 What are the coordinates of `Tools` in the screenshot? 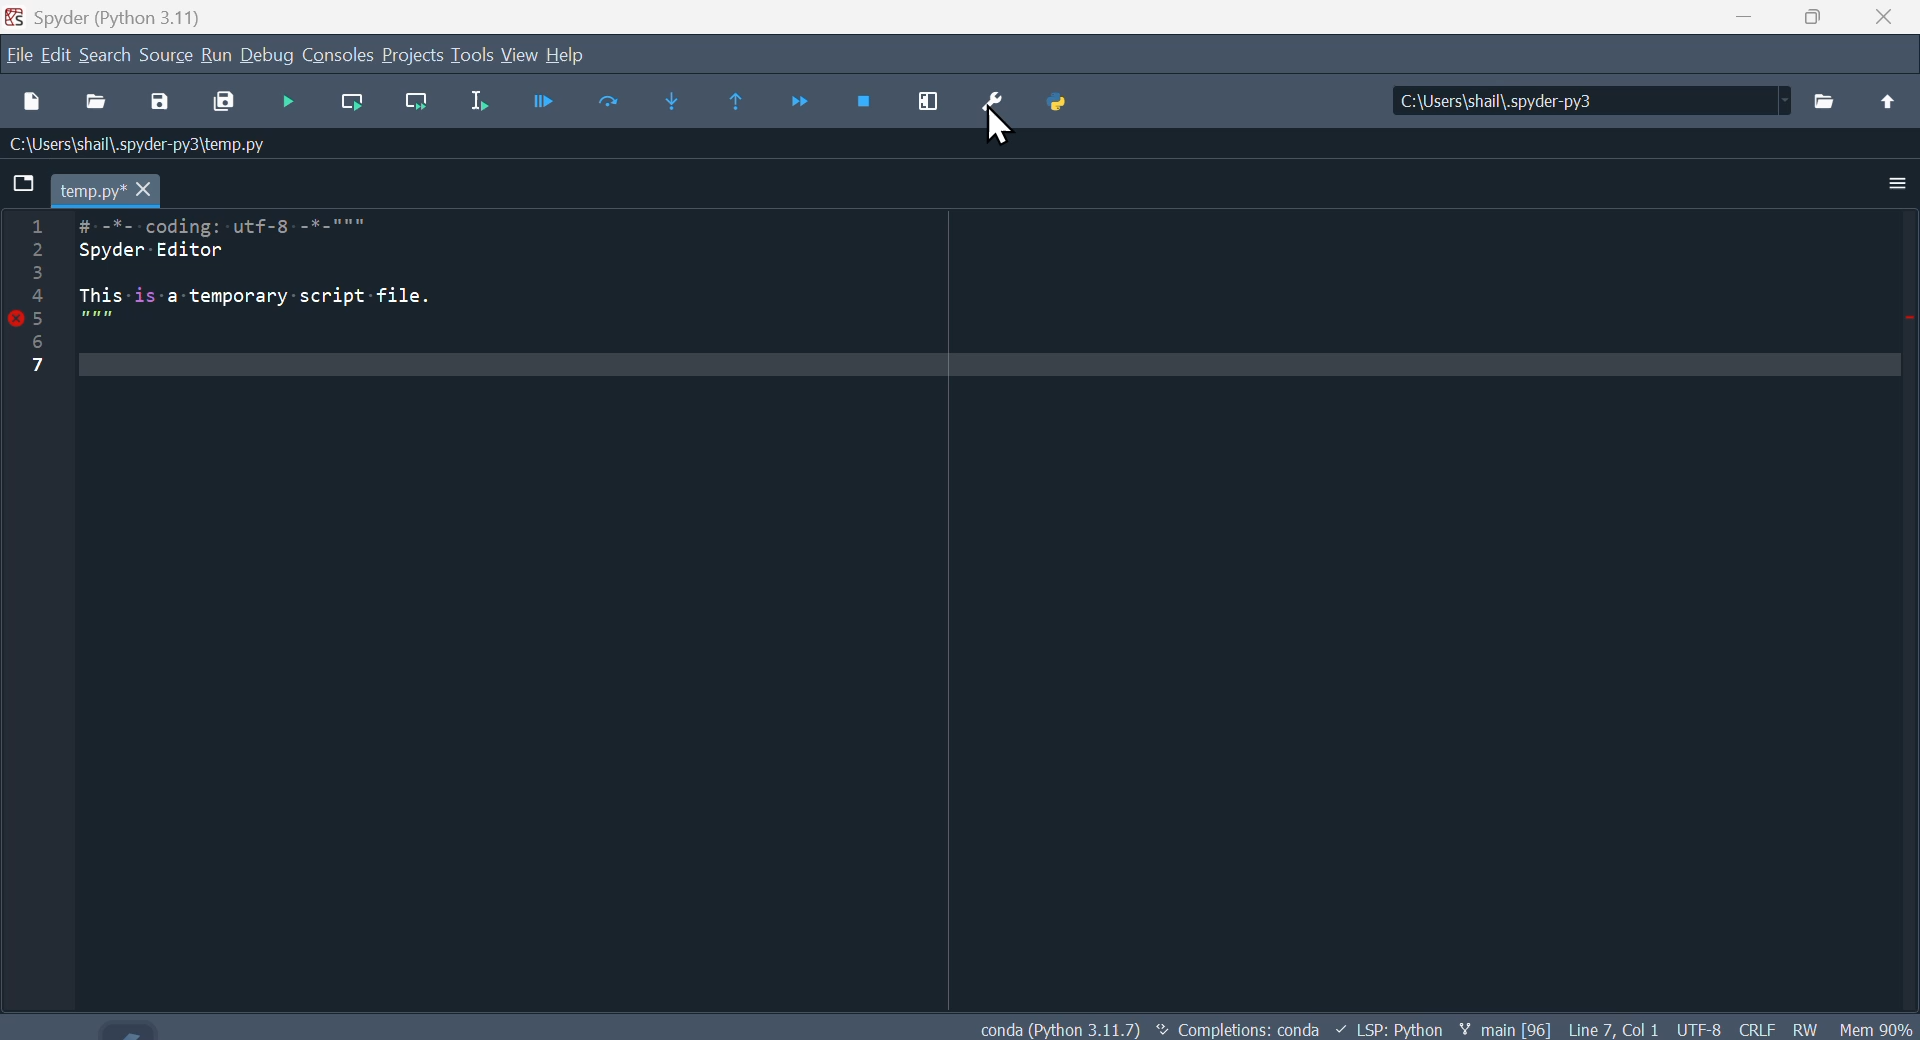 It's located at (472, 54).